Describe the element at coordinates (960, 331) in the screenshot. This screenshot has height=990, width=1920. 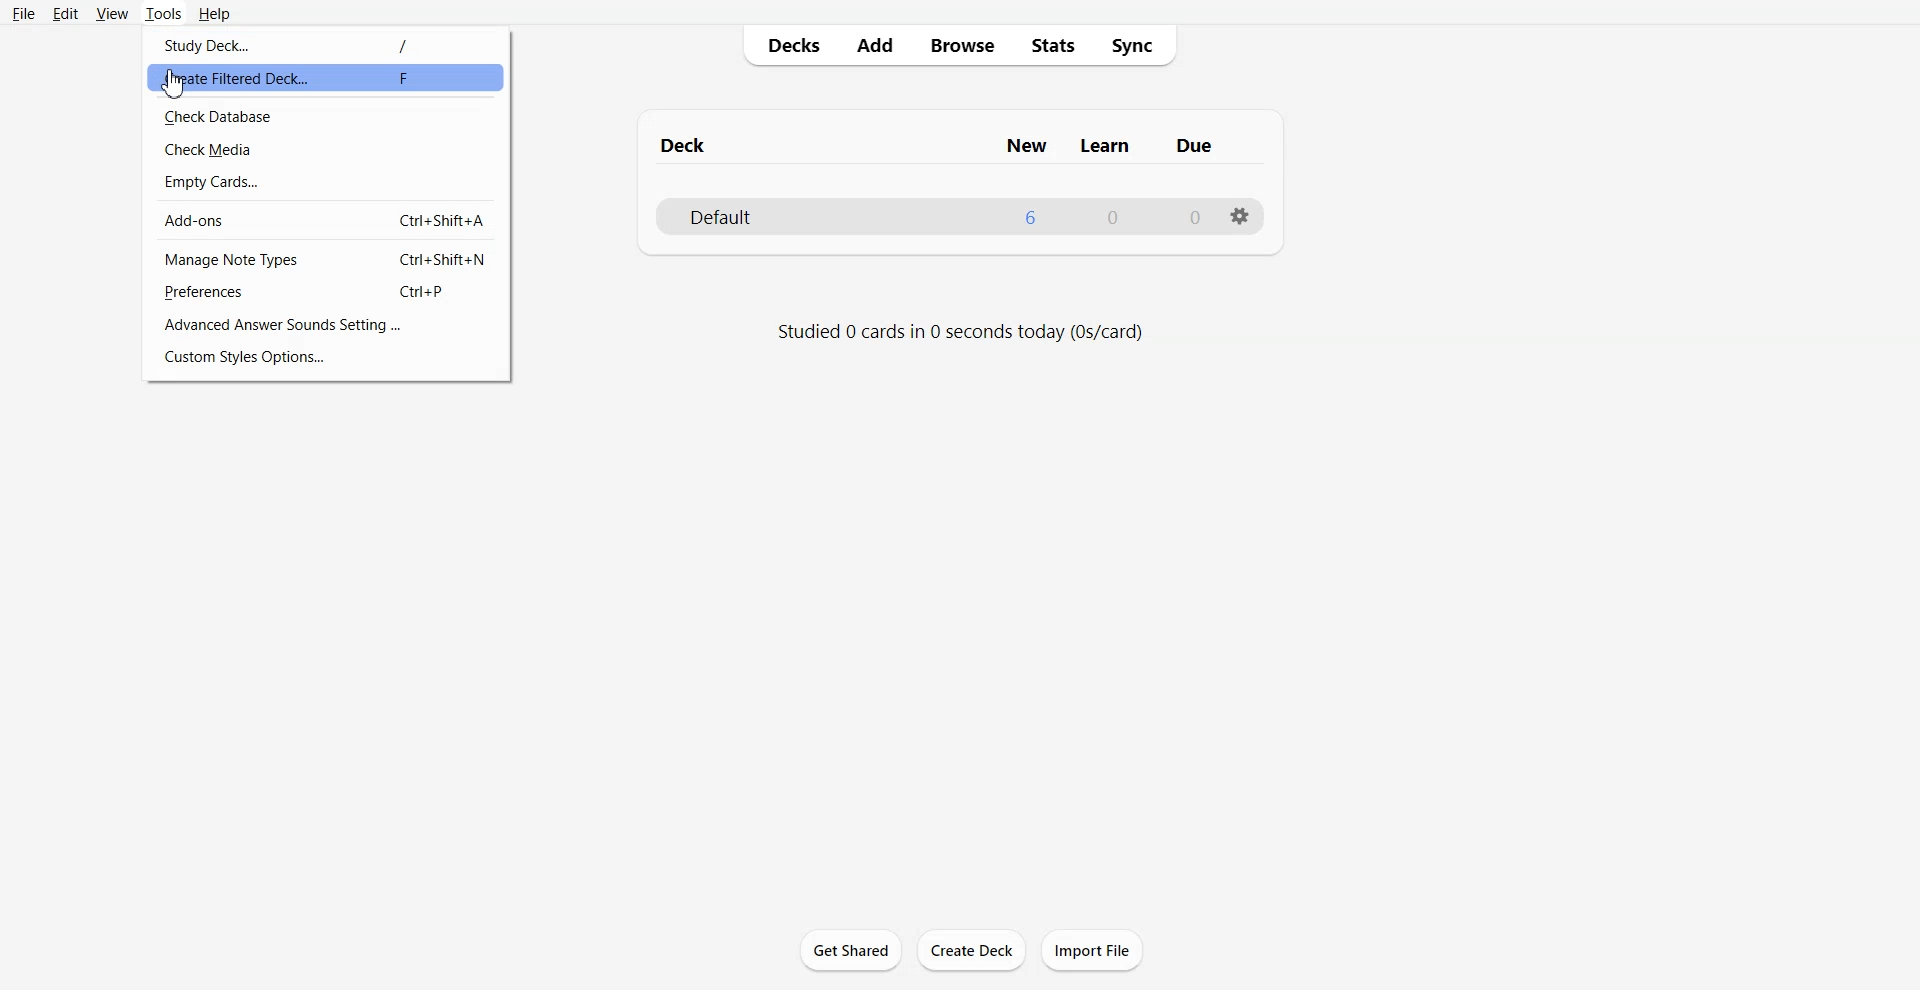
I see `Text 2` at that location.